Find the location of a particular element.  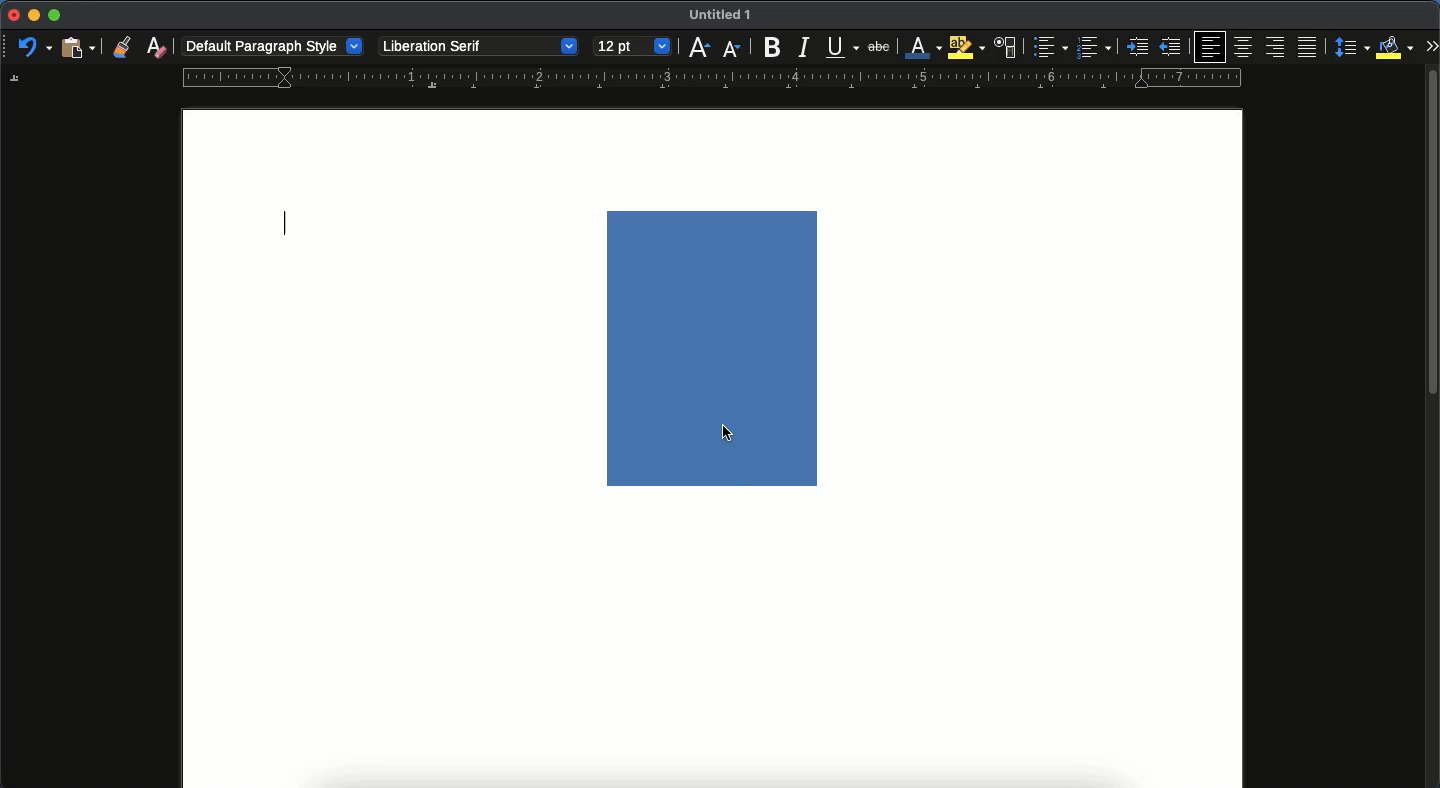

cursor is located at coordinates (721, 432).